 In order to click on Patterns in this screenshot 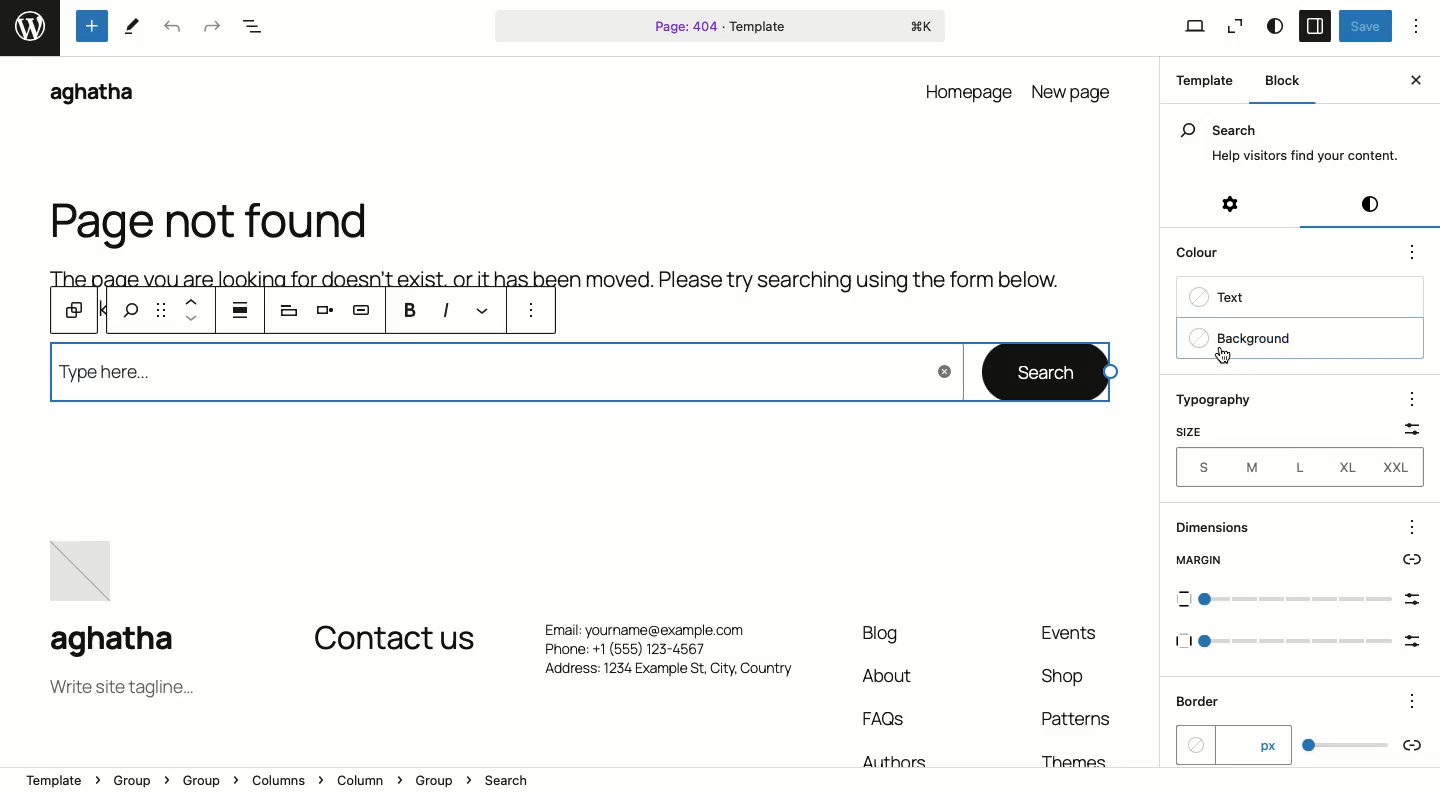, I will do `click(1081, 725)`.